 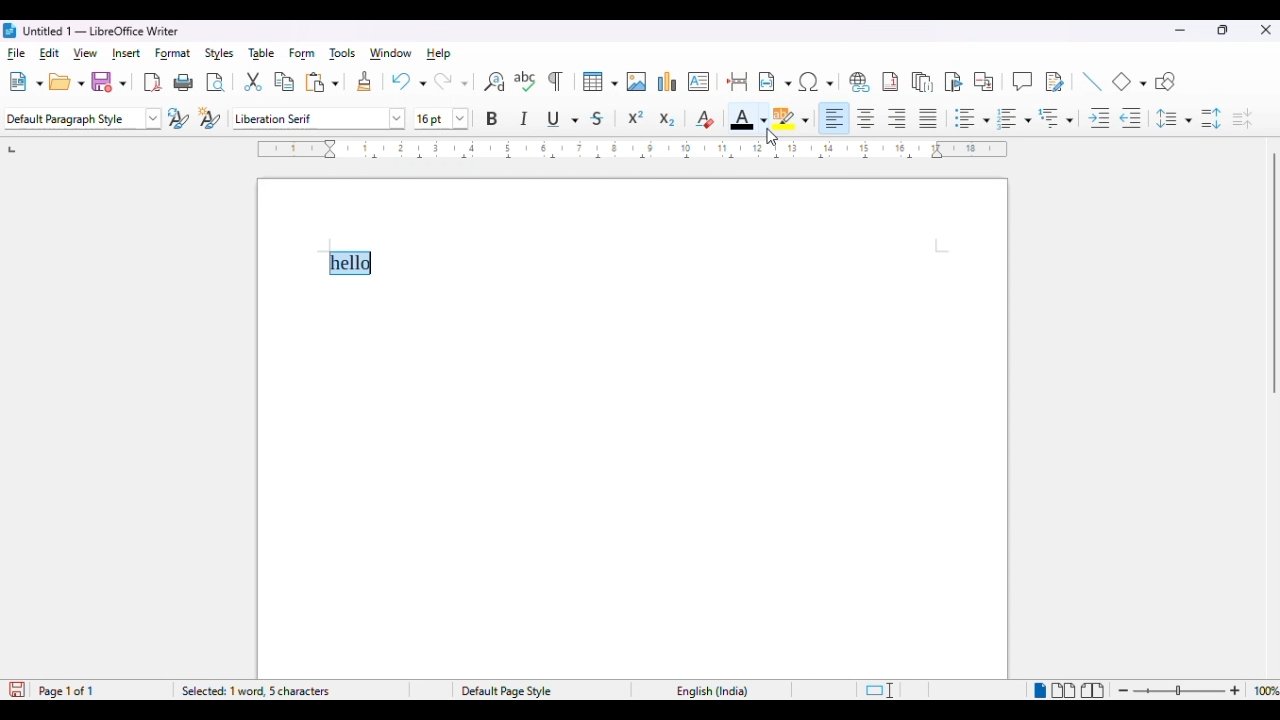 I want to click on single-page view, so click(x=1038, y=691).